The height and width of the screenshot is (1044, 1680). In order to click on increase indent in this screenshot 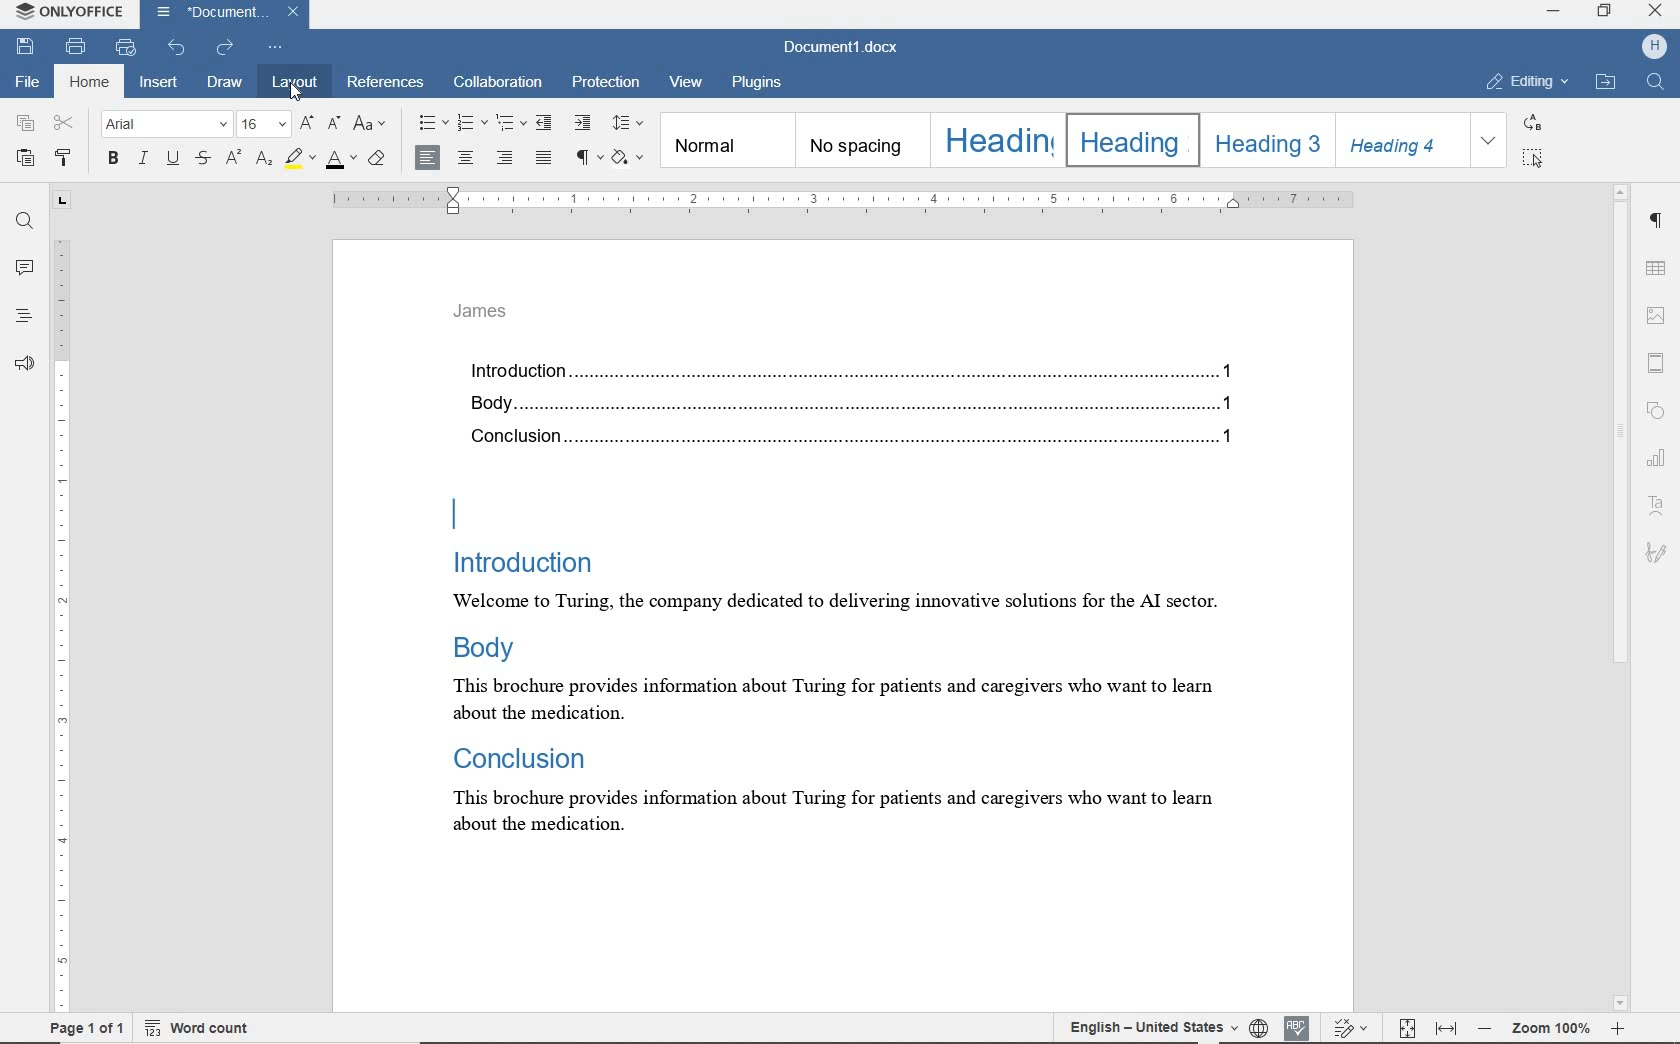, I will do `click(583, 121)`.